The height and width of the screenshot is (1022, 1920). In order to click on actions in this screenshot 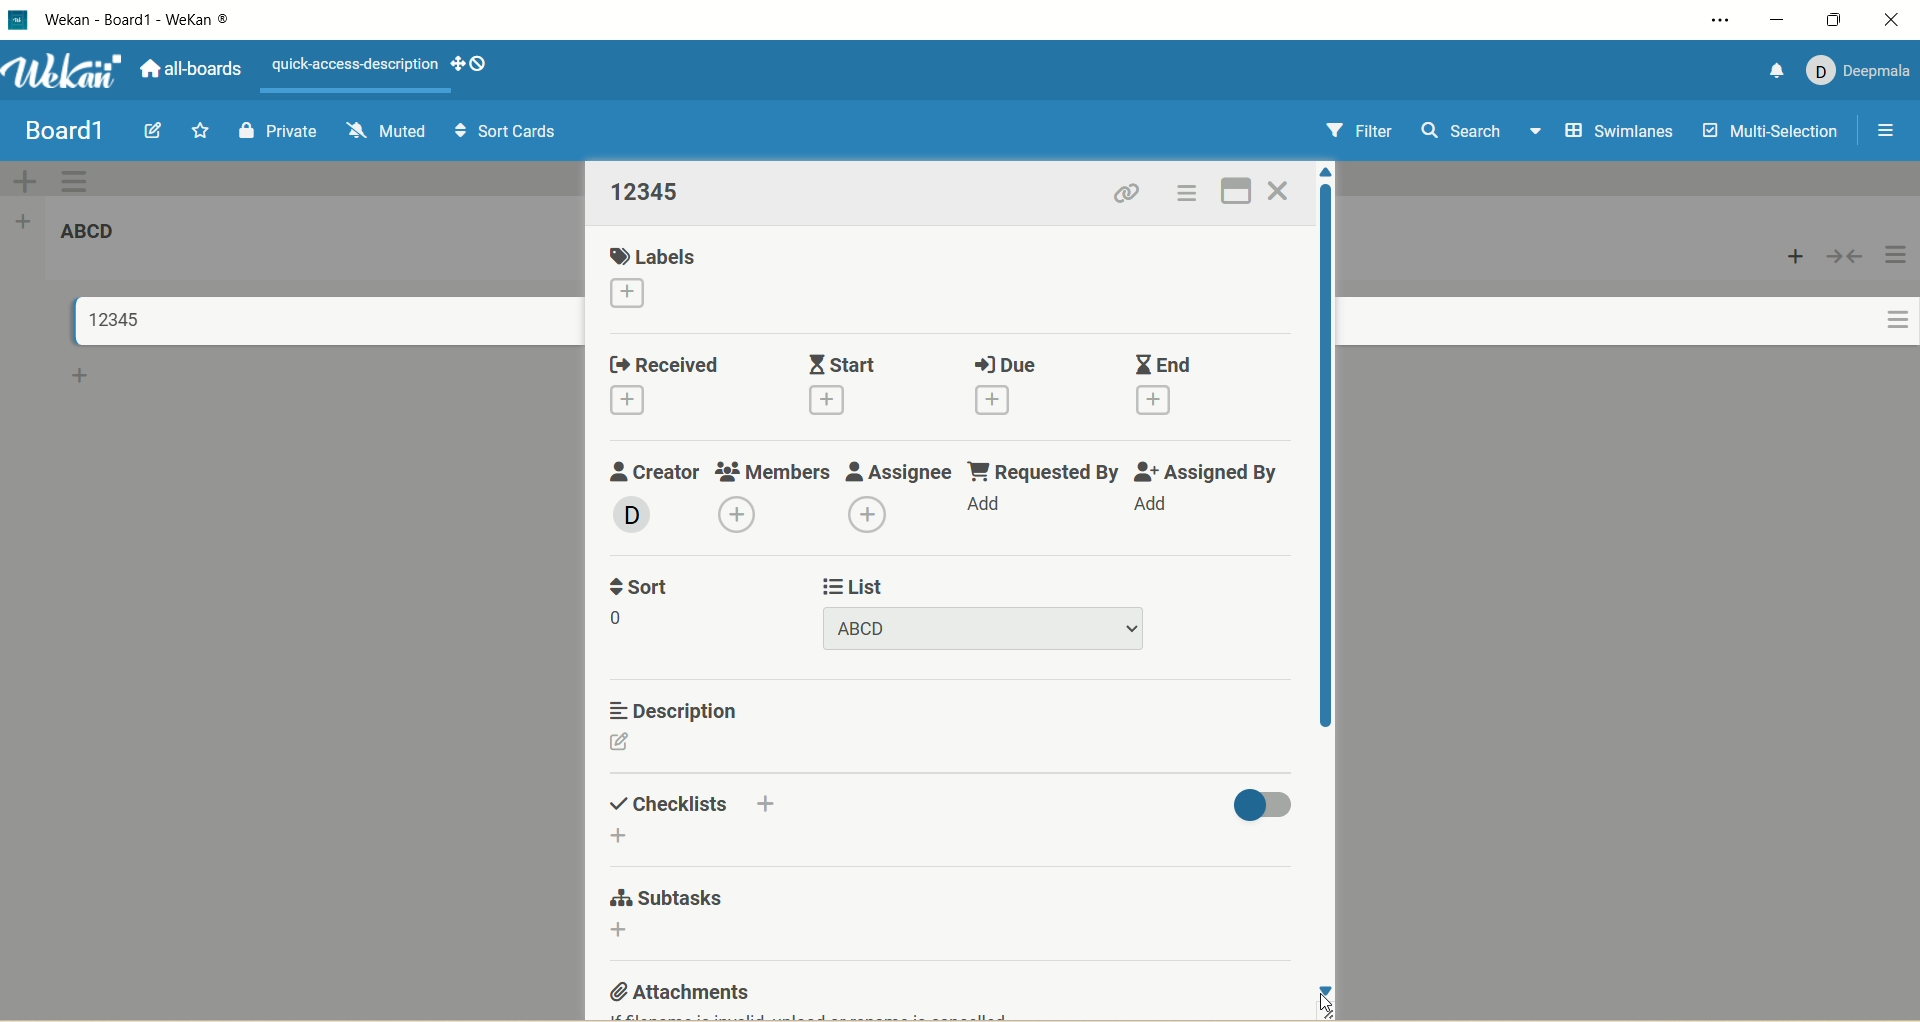, I will do `click(1889, 304)`.